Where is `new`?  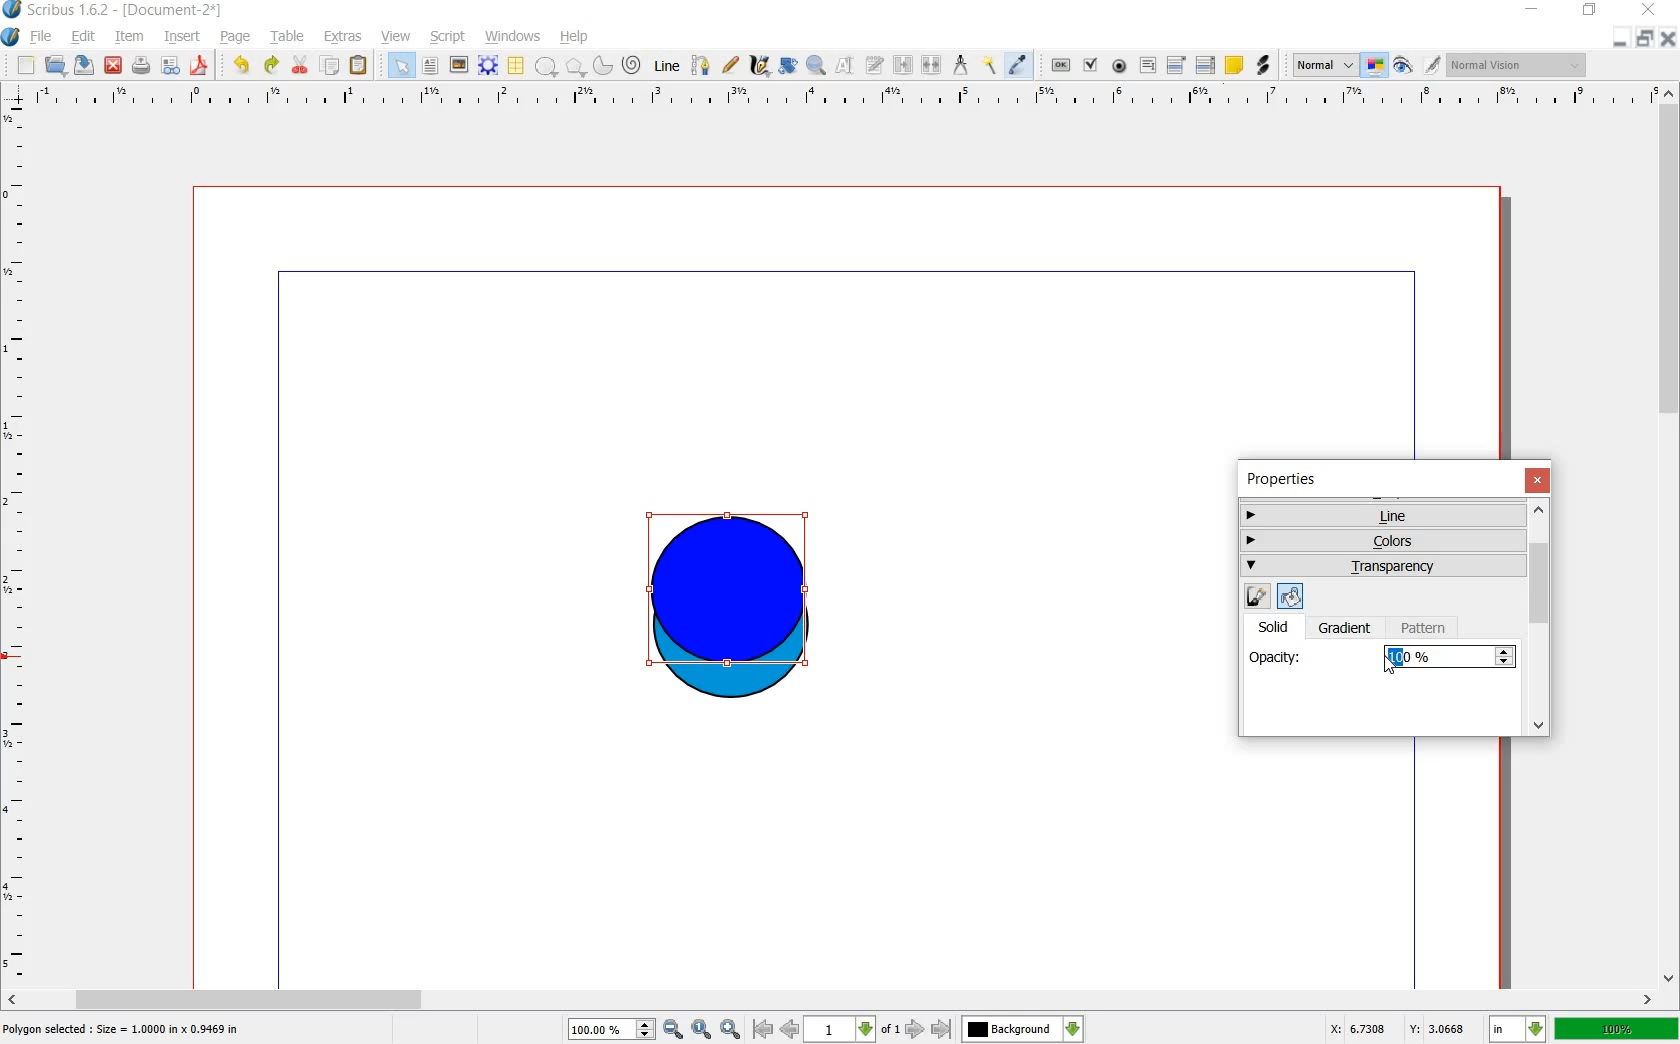
new is located at coordinates (26, 66).